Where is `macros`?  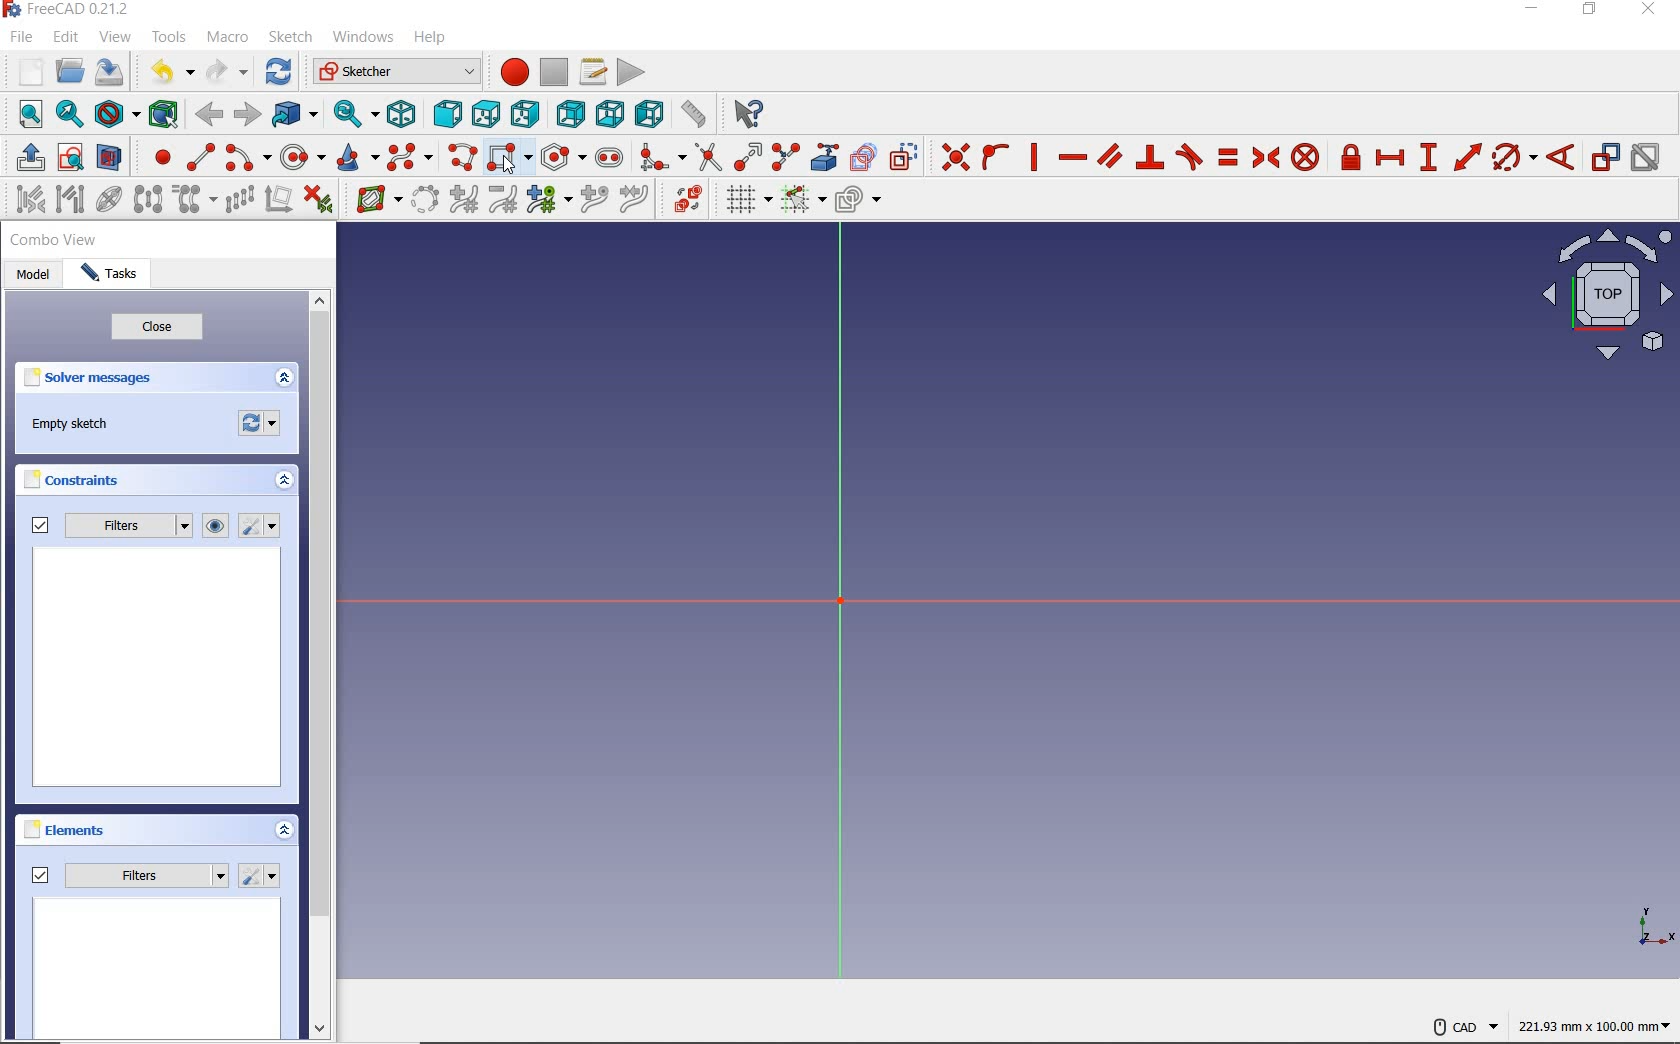
macros is located at coordinates (592, 72).